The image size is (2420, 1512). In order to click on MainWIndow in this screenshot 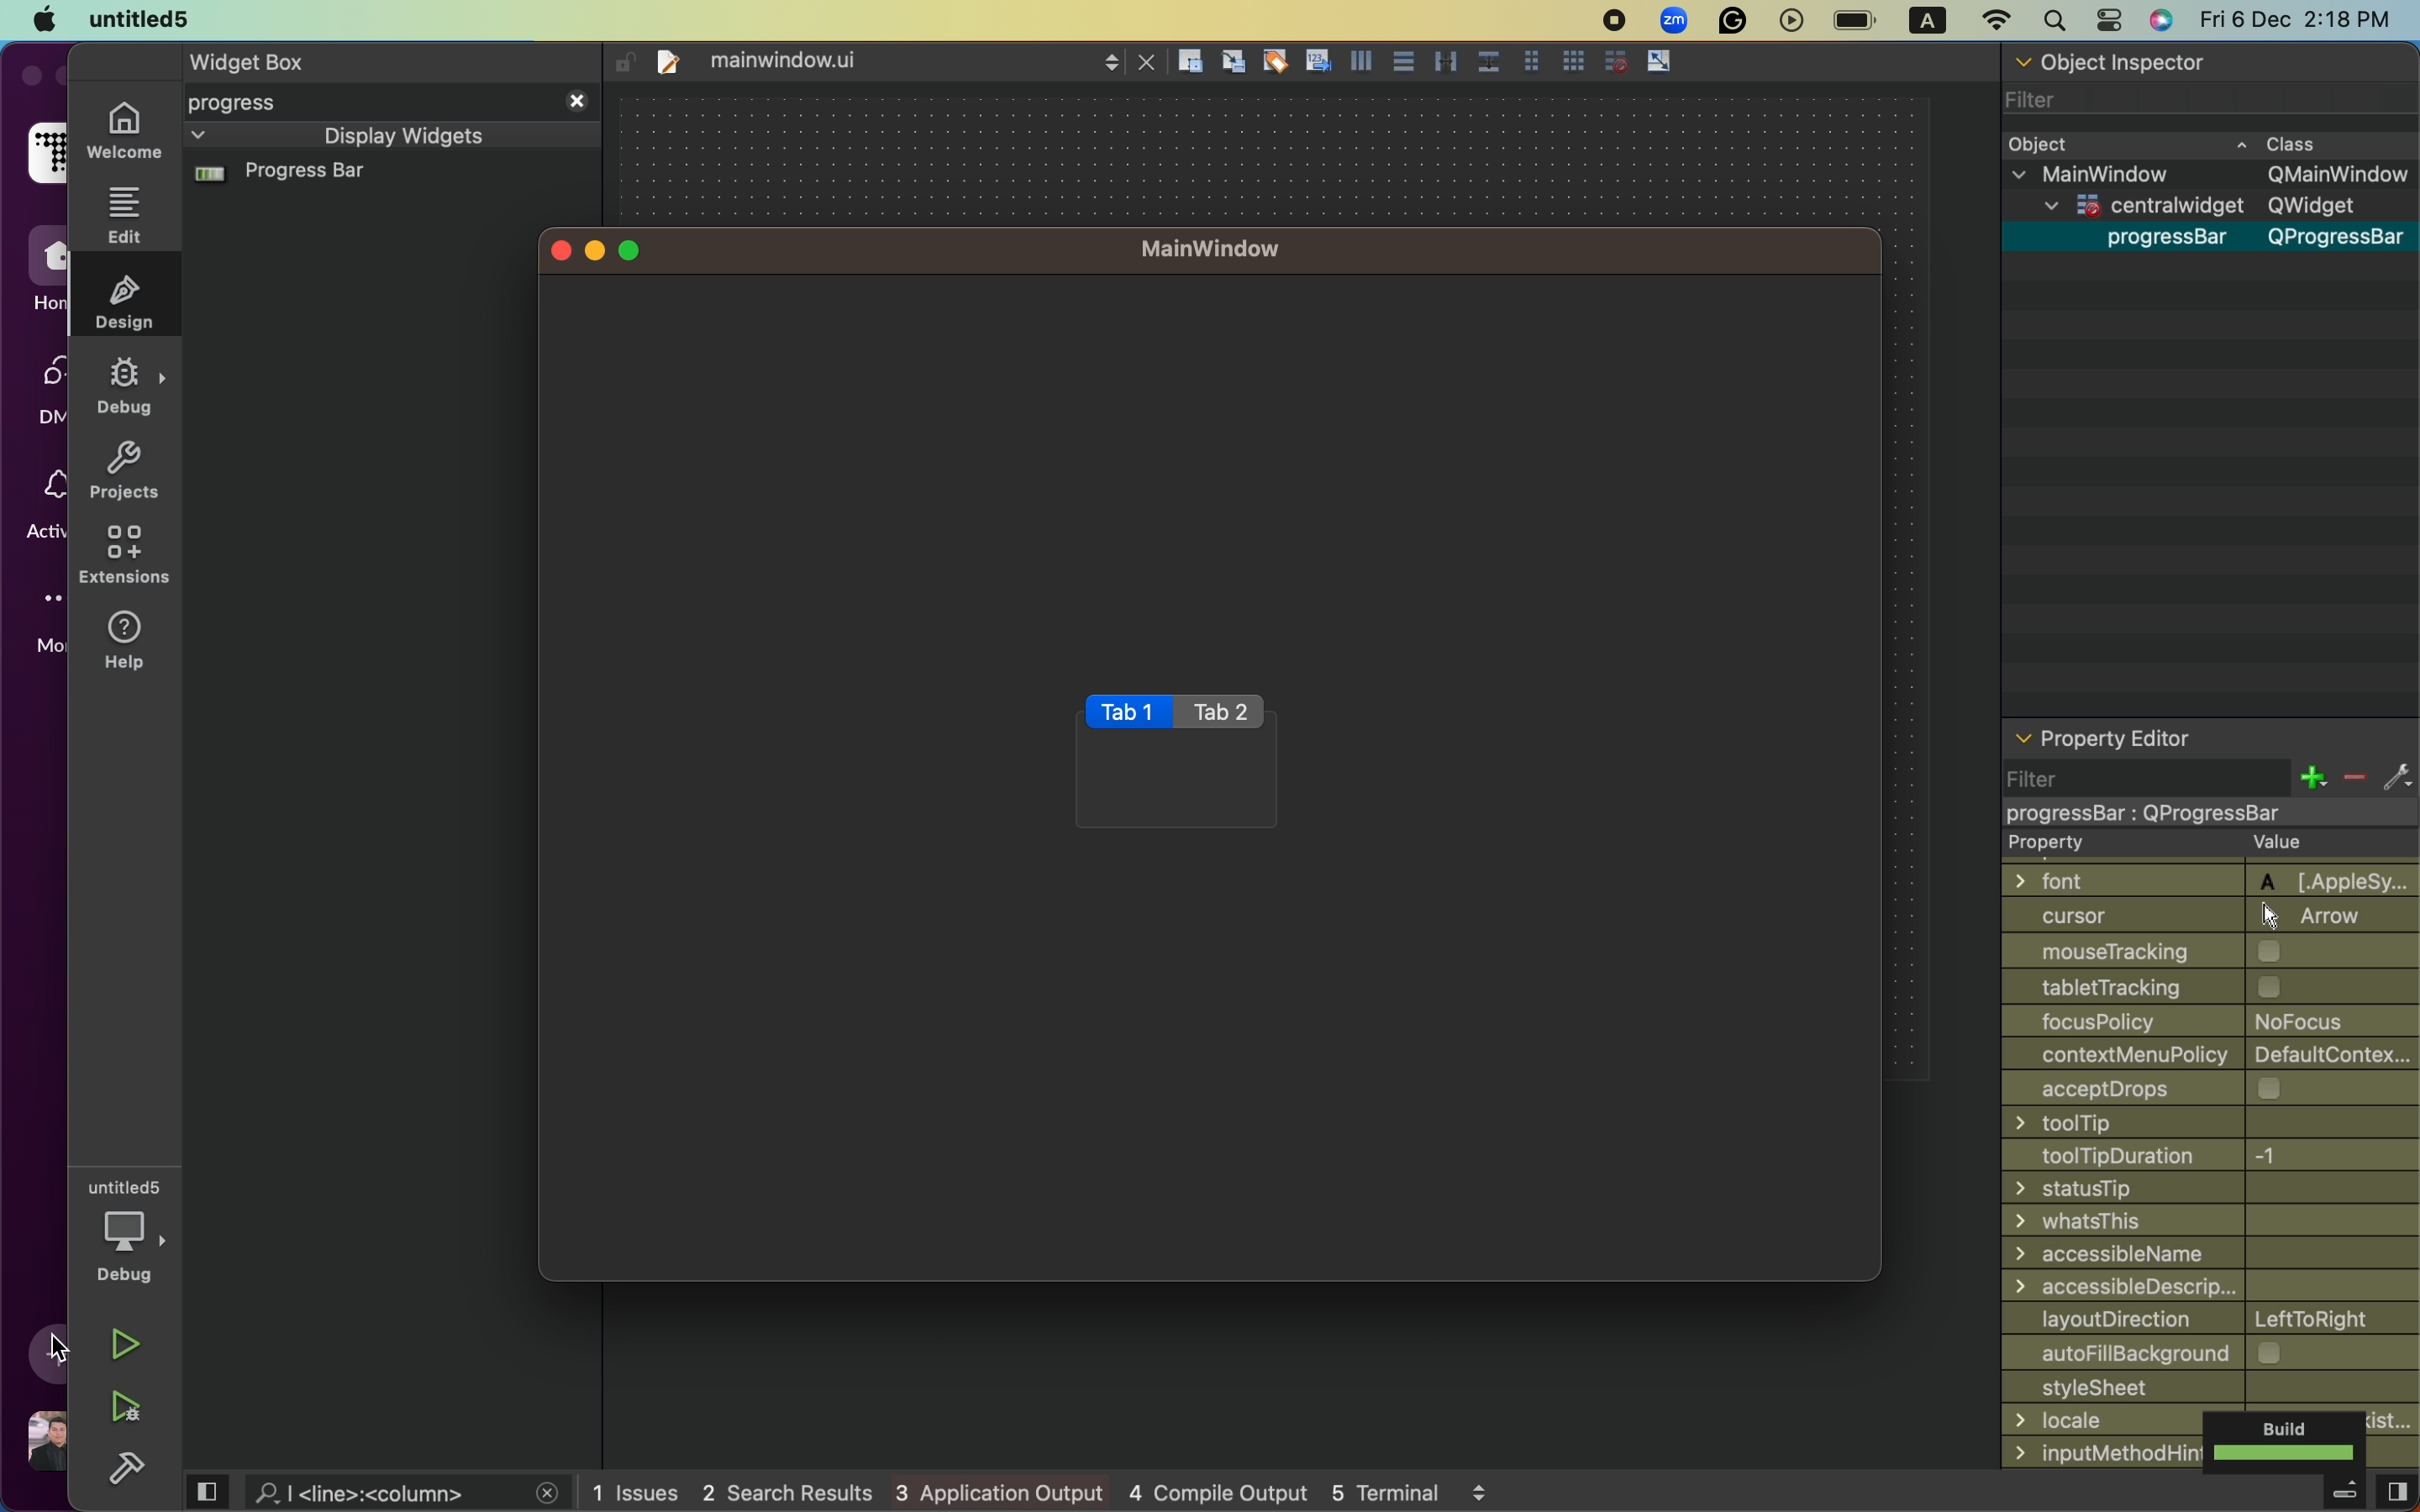, I will do `click(1208, 247)`.